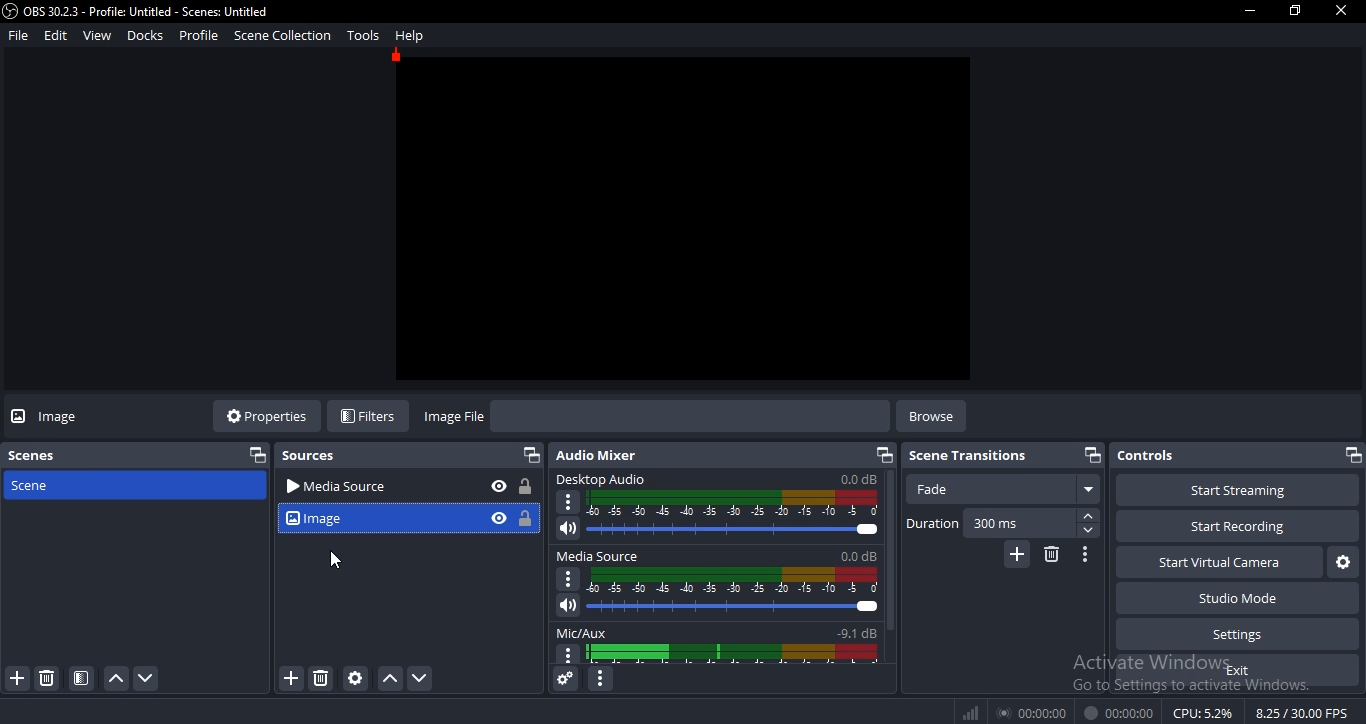  What do you see at coordinates (371, 414) in the screenshot?
I see `filters` at bounding box center [371, 414].